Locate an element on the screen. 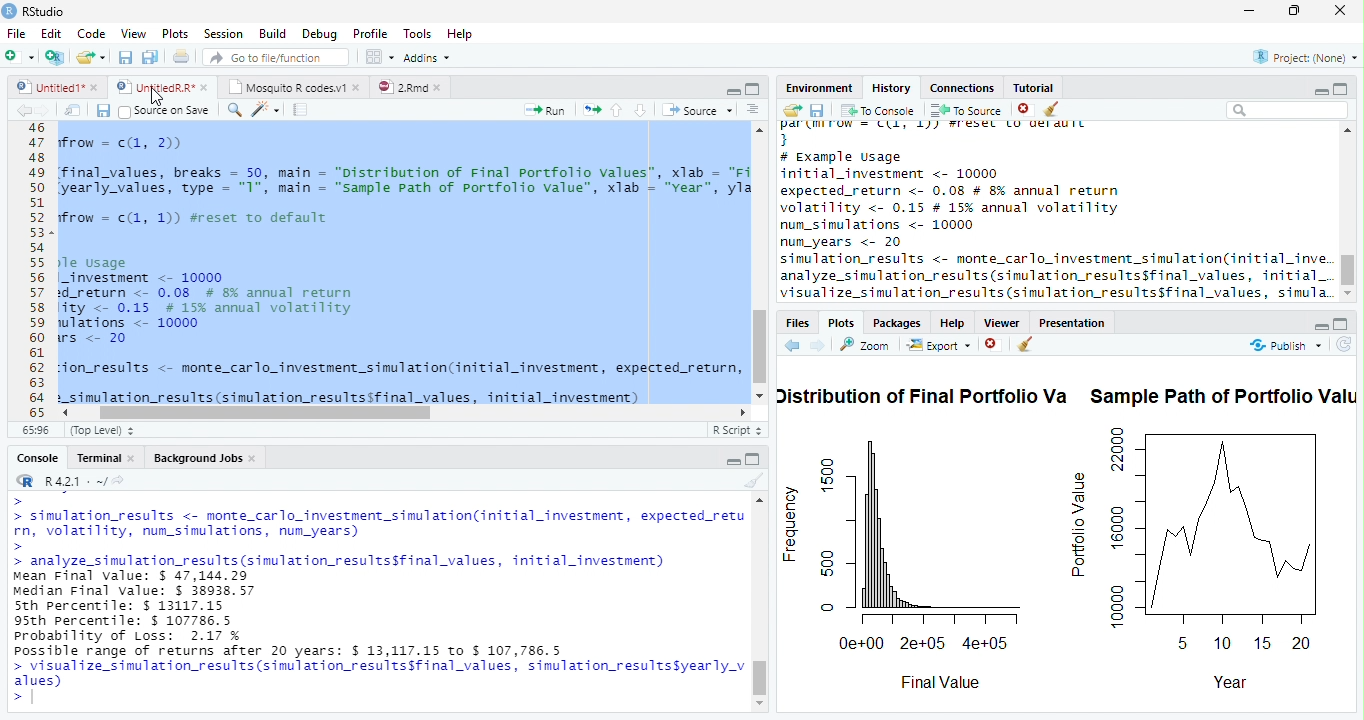  Sample Path of Portfolio Valu is located at coordinates (1223, 395).